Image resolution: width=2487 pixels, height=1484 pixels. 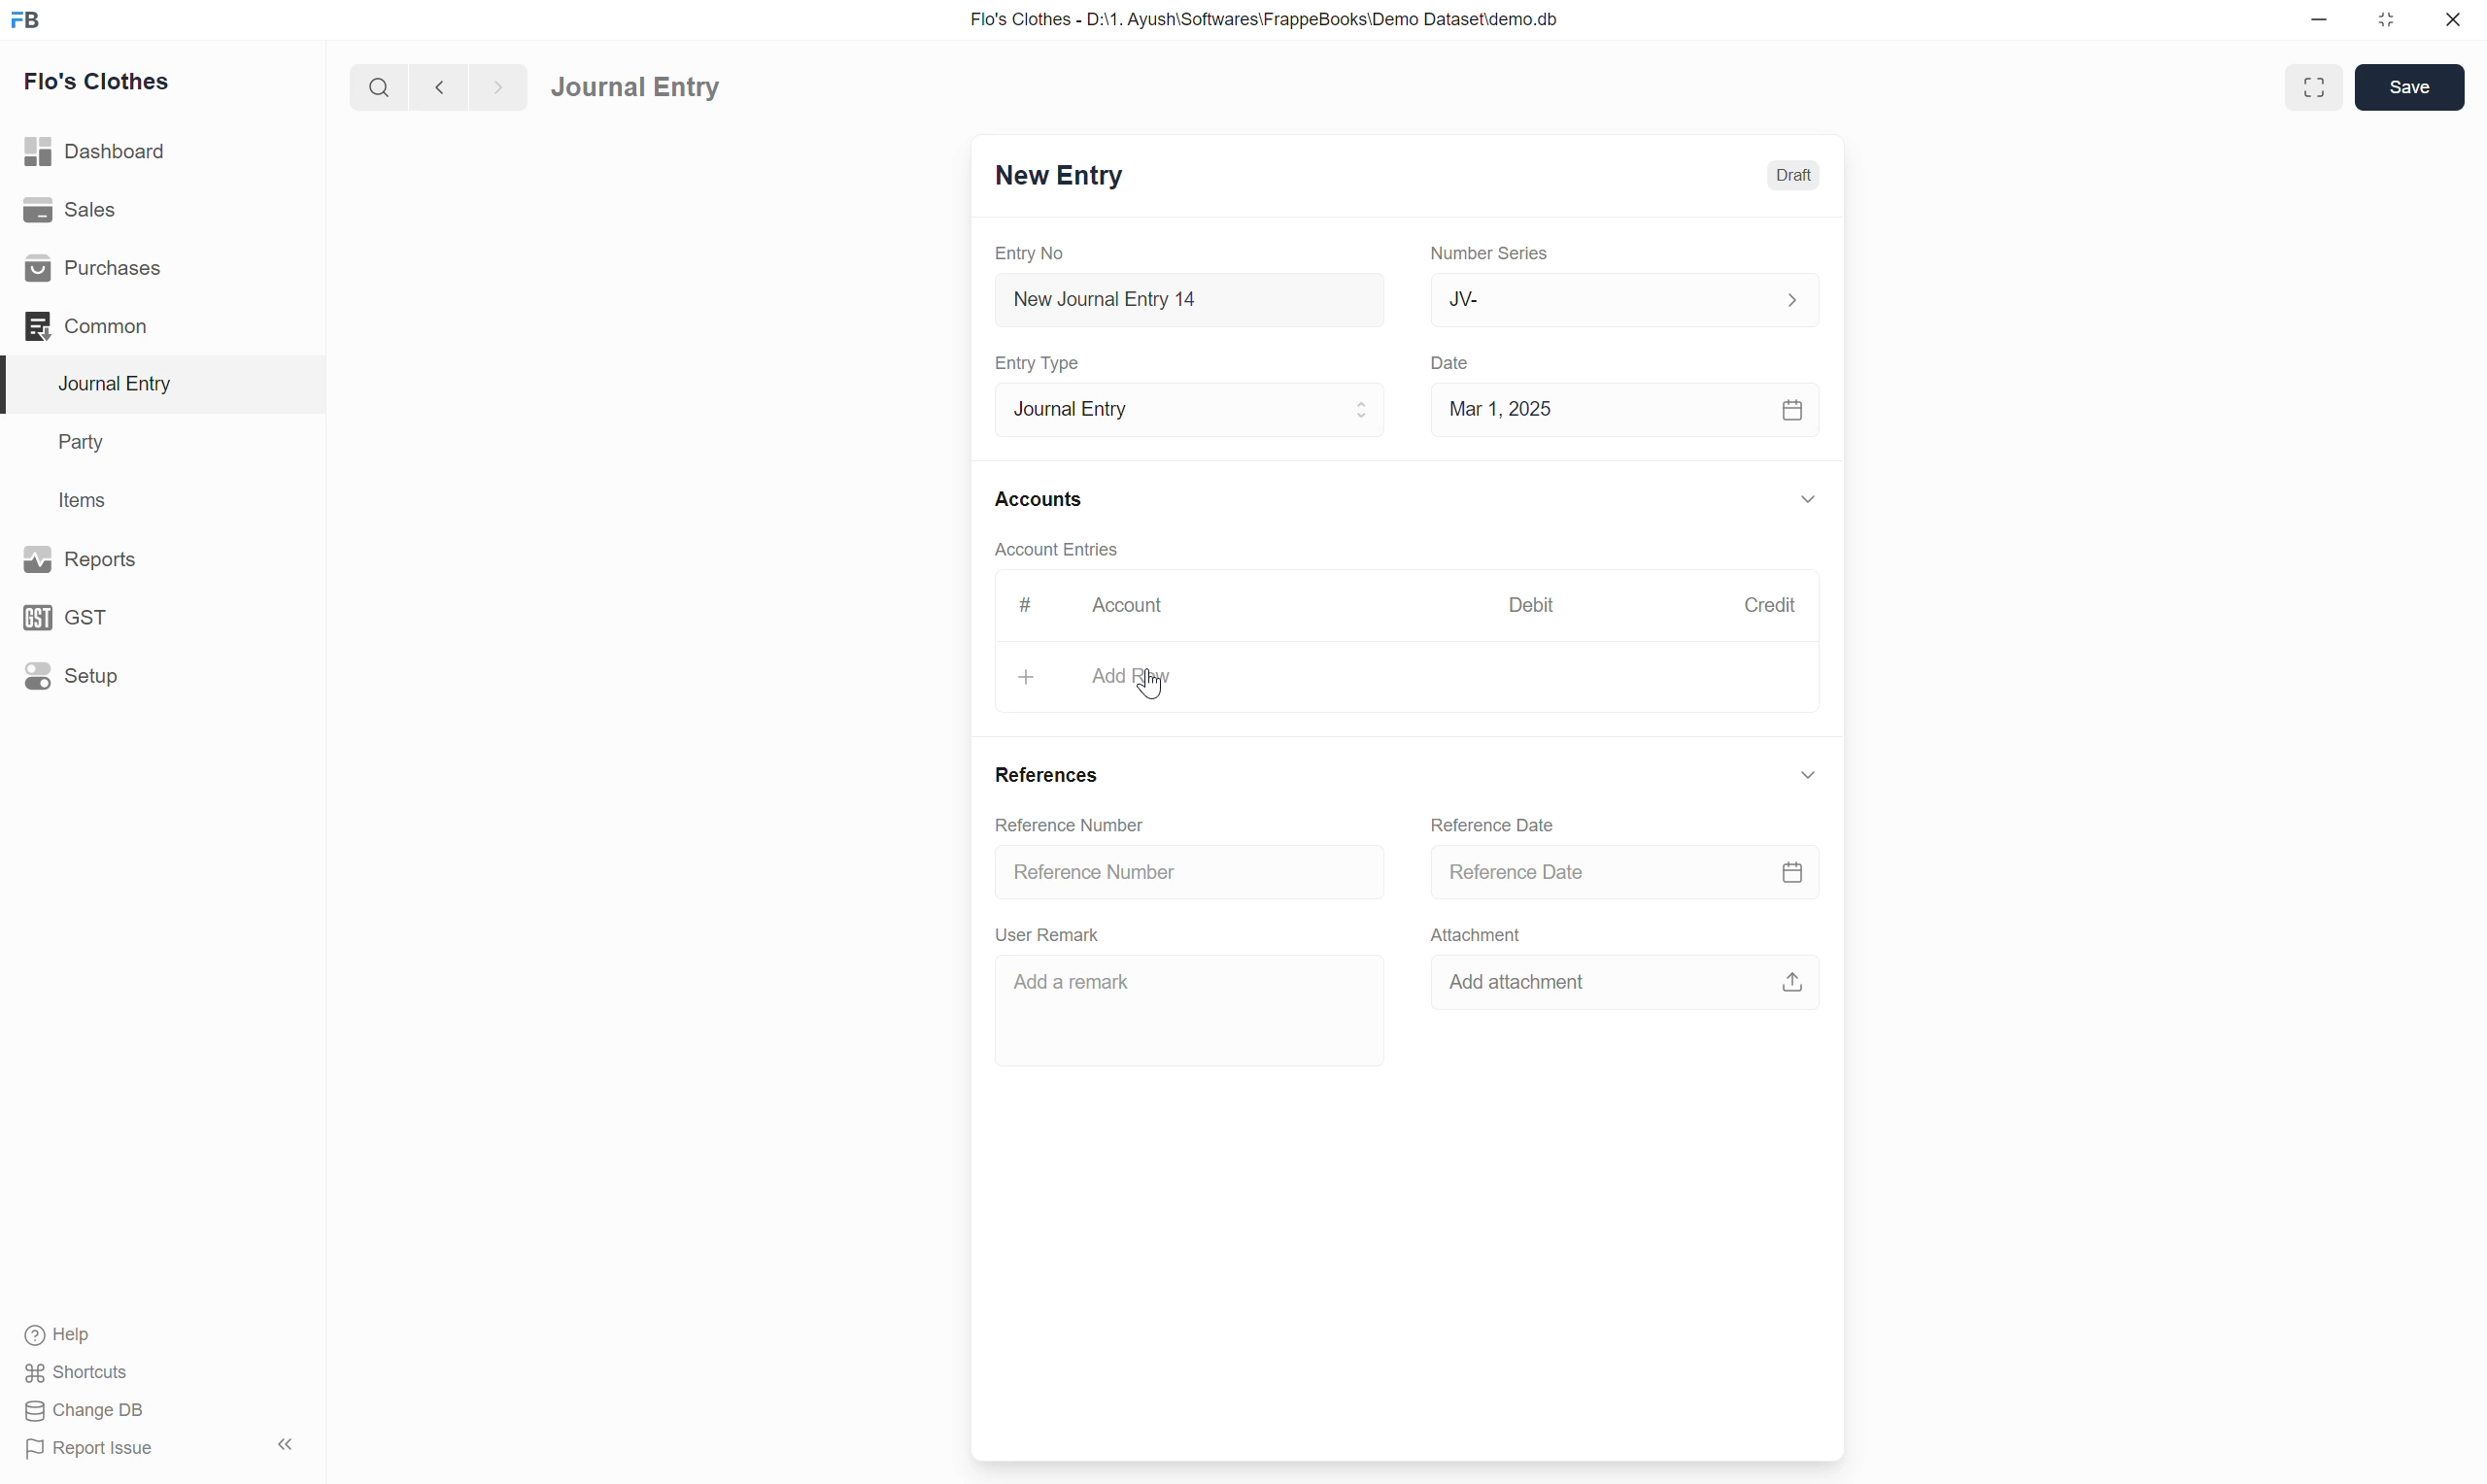 I want to click on Report Issue, so click(x=97, y=1450).